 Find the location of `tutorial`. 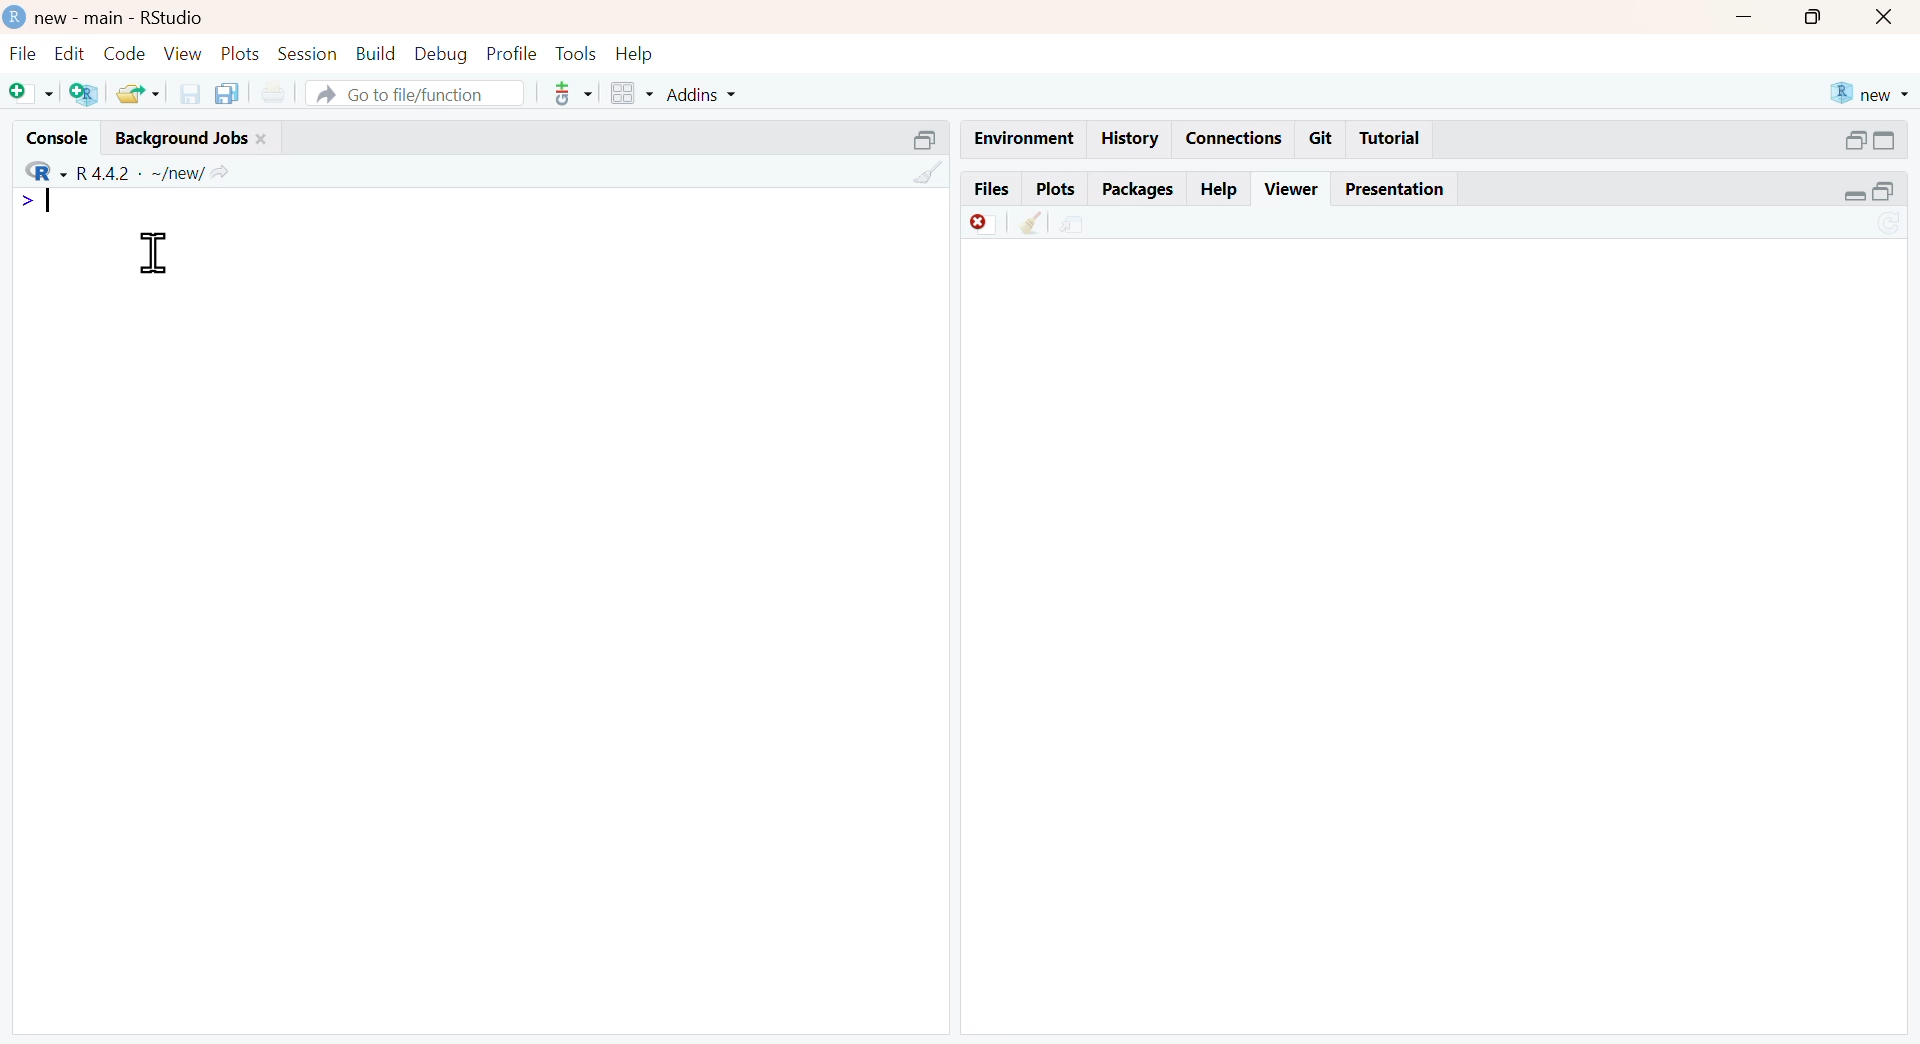

tutorial is located at coordinates (1390, 139).